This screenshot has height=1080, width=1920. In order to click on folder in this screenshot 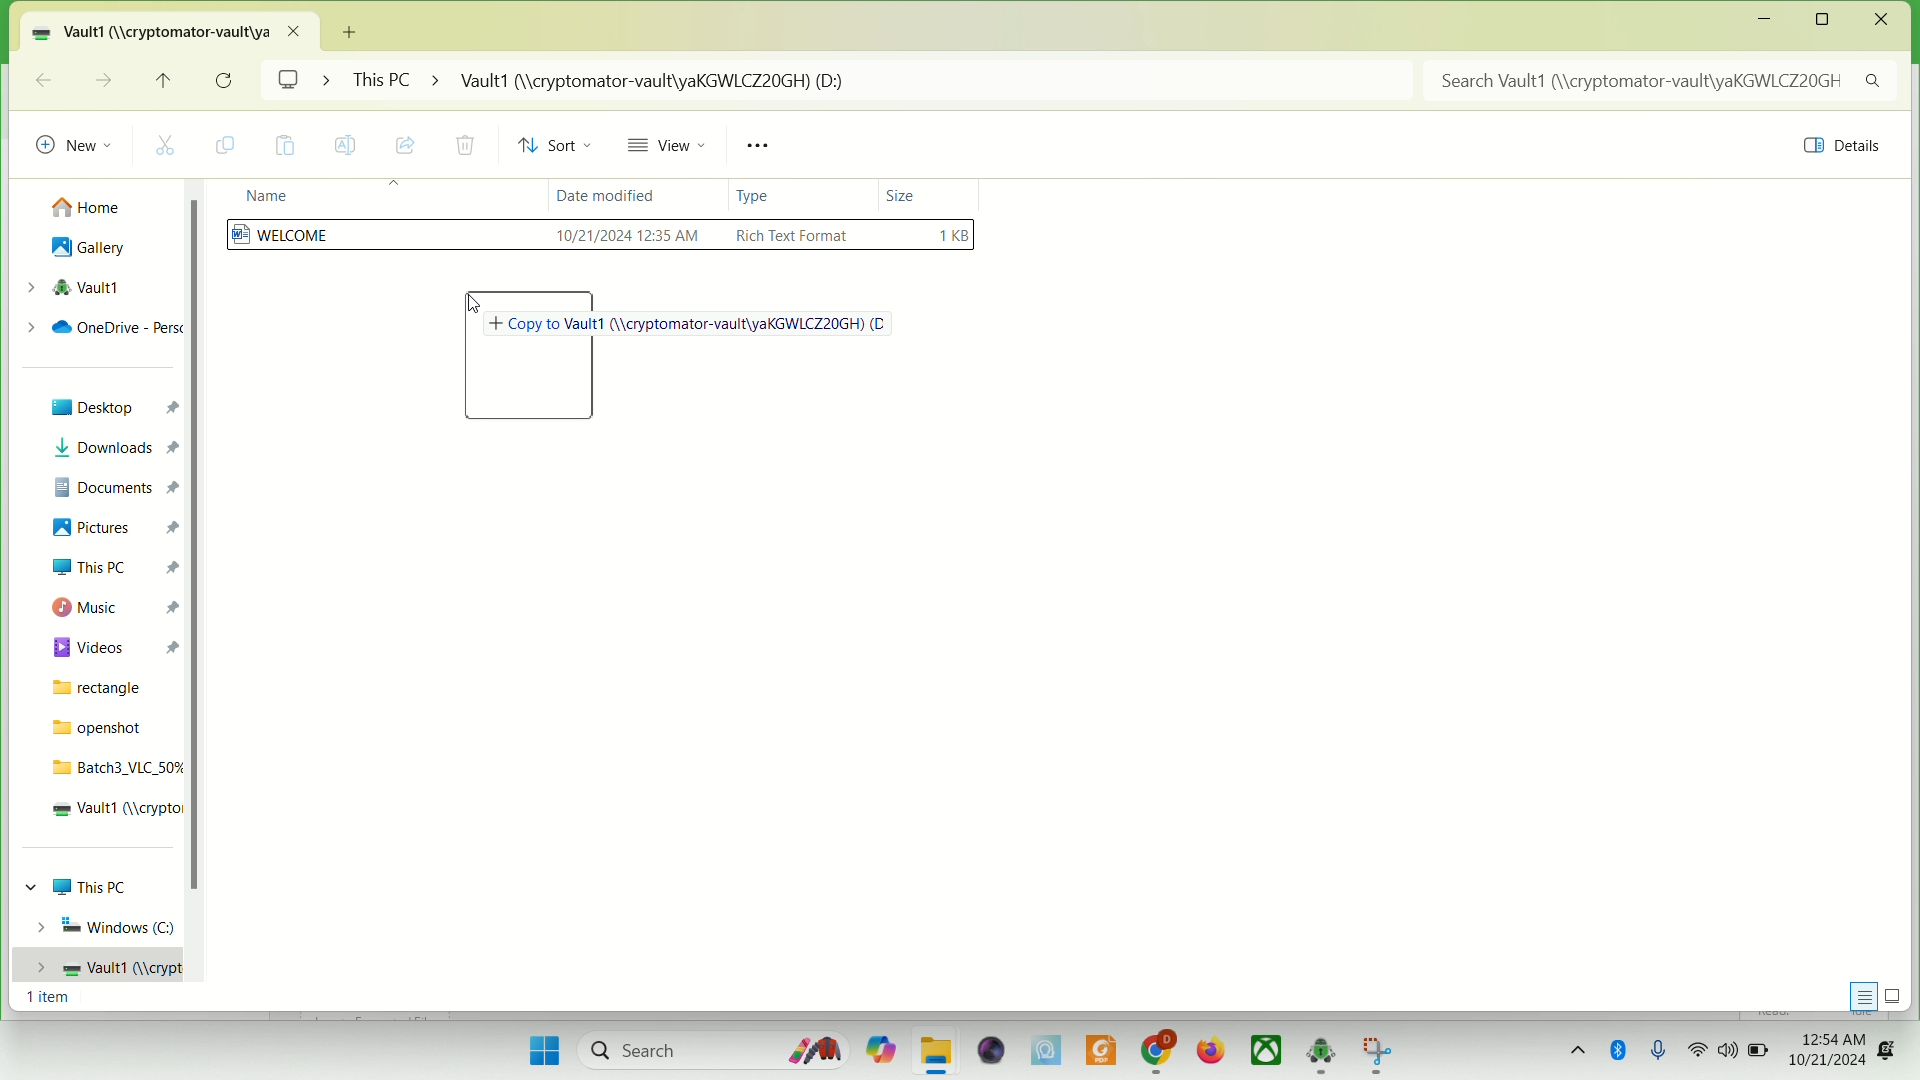, I will do `click(530, 360)`.